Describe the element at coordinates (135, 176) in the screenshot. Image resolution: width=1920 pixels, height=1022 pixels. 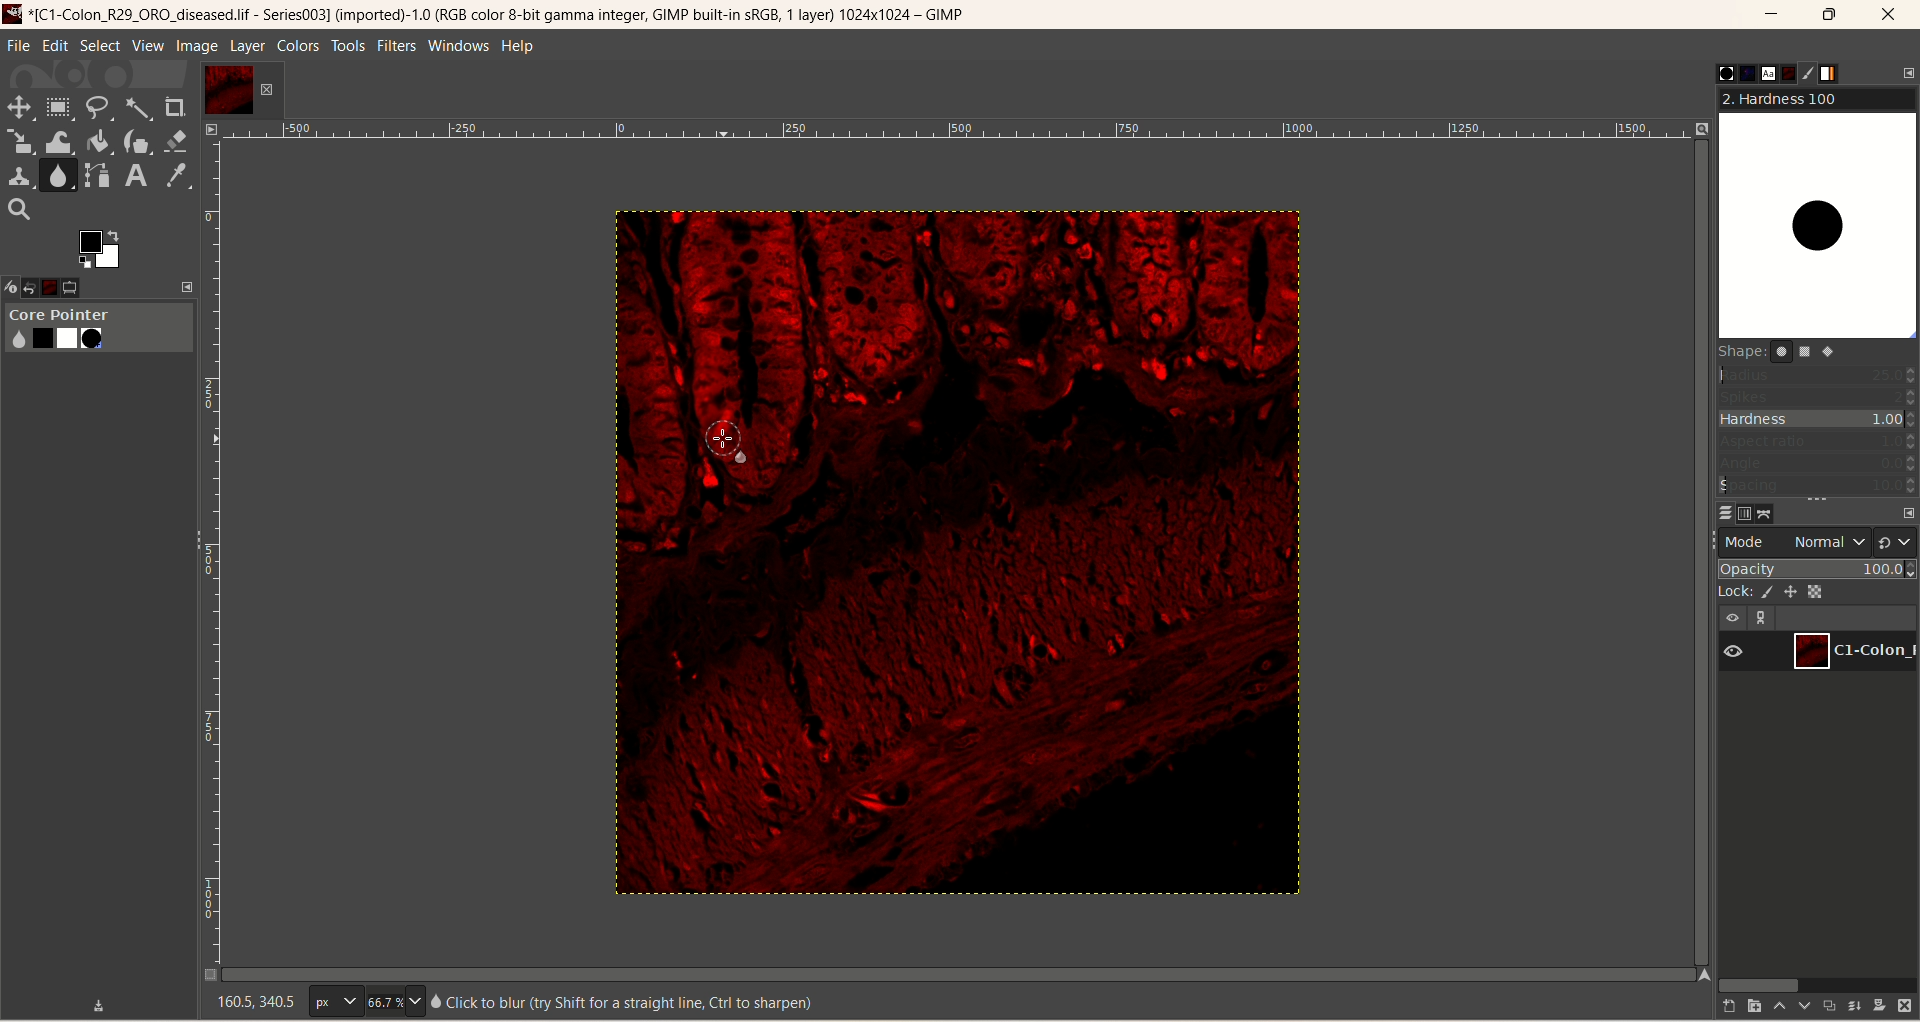
I see `text tool` at that location.